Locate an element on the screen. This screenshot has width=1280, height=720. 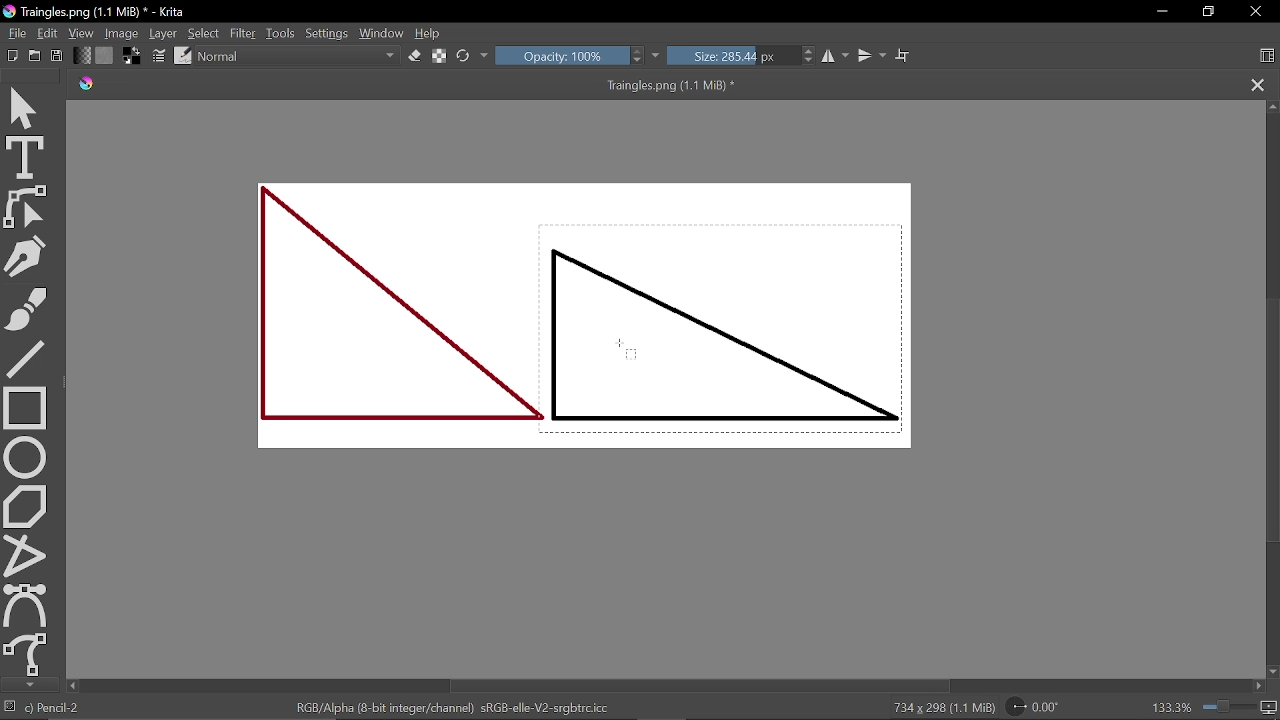
Create new file is located at coordinates (35, 55).